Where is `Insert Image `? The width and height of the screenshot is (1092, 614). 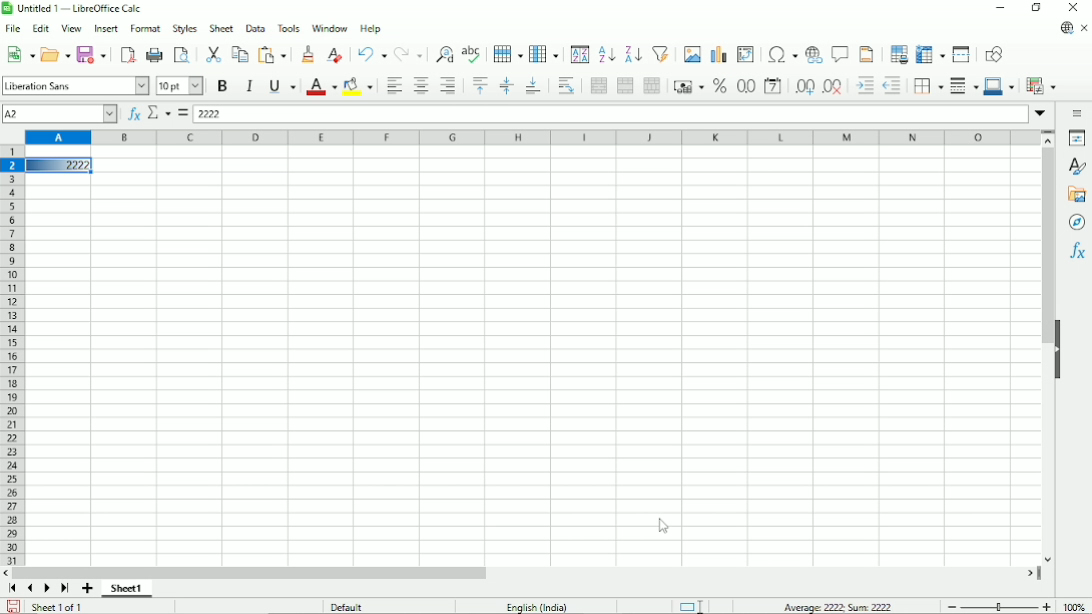 Insert Image  is located at coordinates (690, 53).